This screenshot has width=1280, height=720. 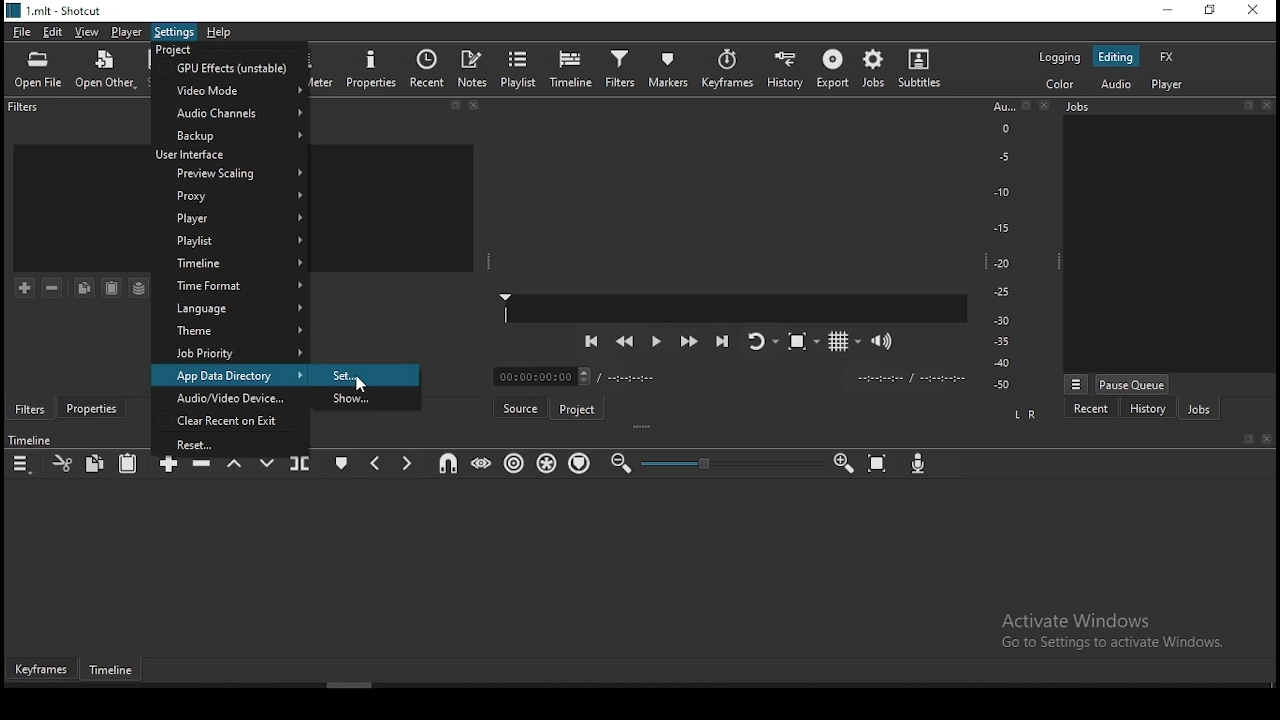 I want to click on notes, so click(x=474, y=68).